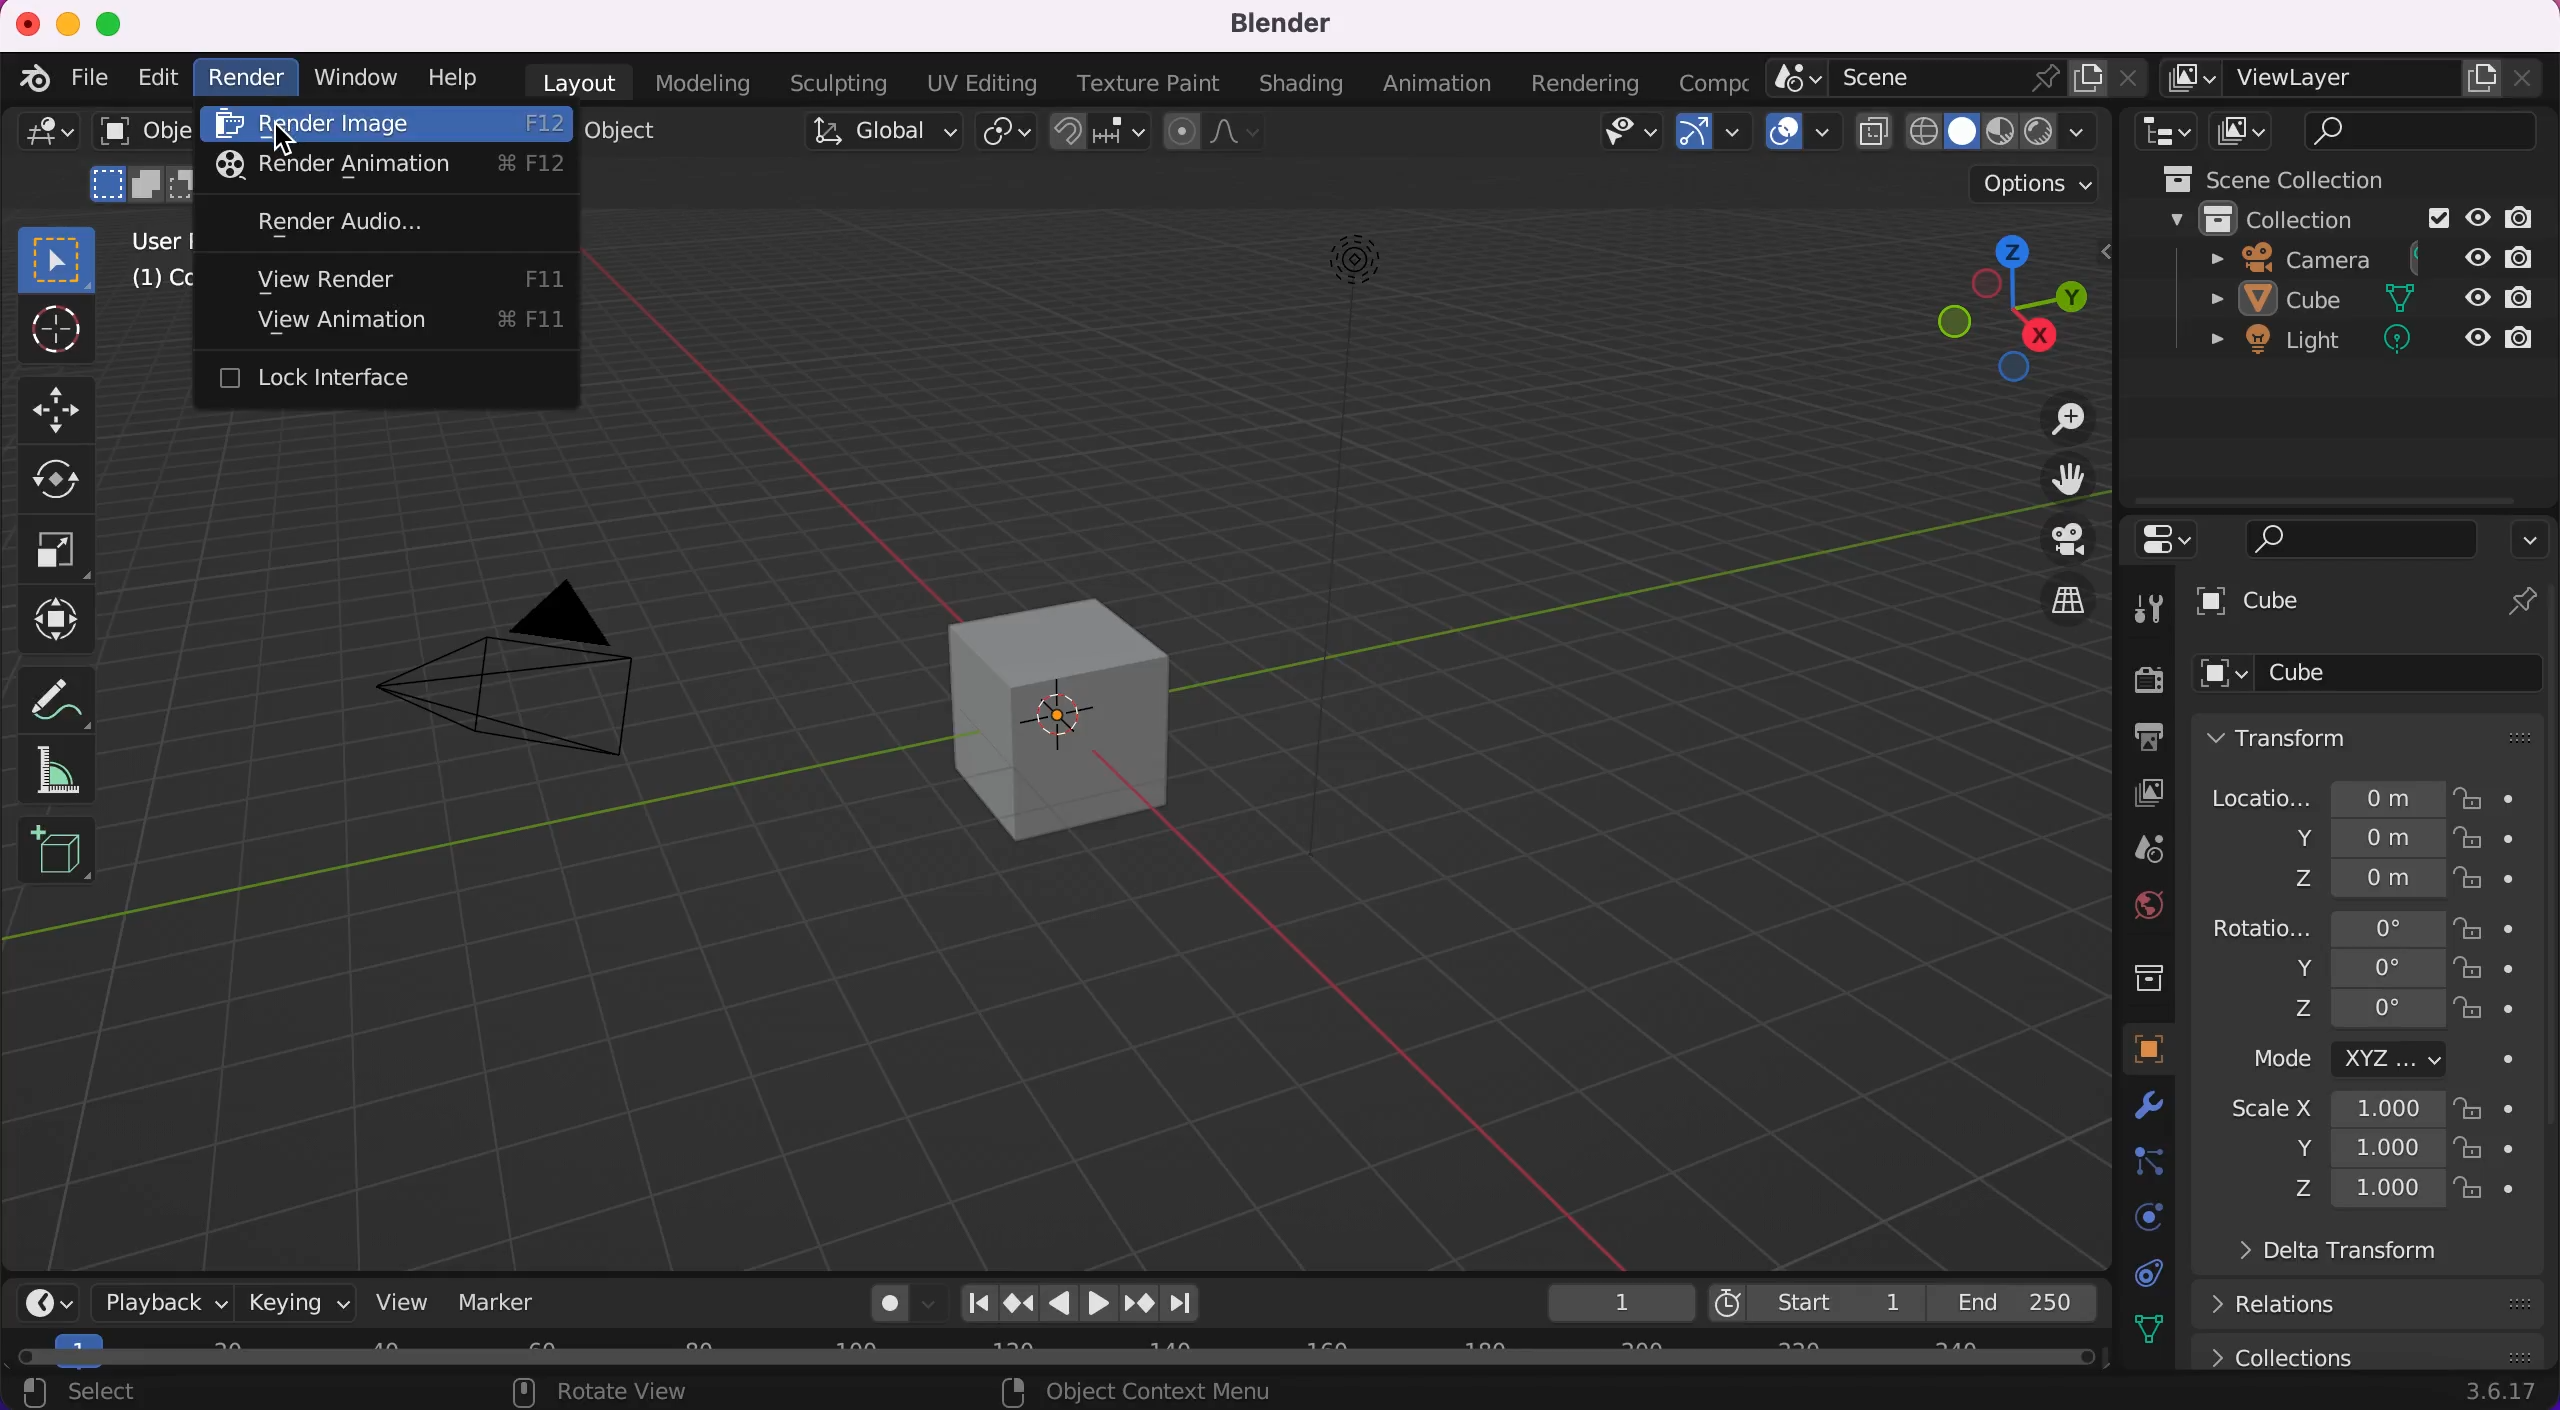 The height and width of the screenshot is (1410, 2560). Describe the element at coordinates (328, 220) in the screenshot. I see `render audio` at that location.